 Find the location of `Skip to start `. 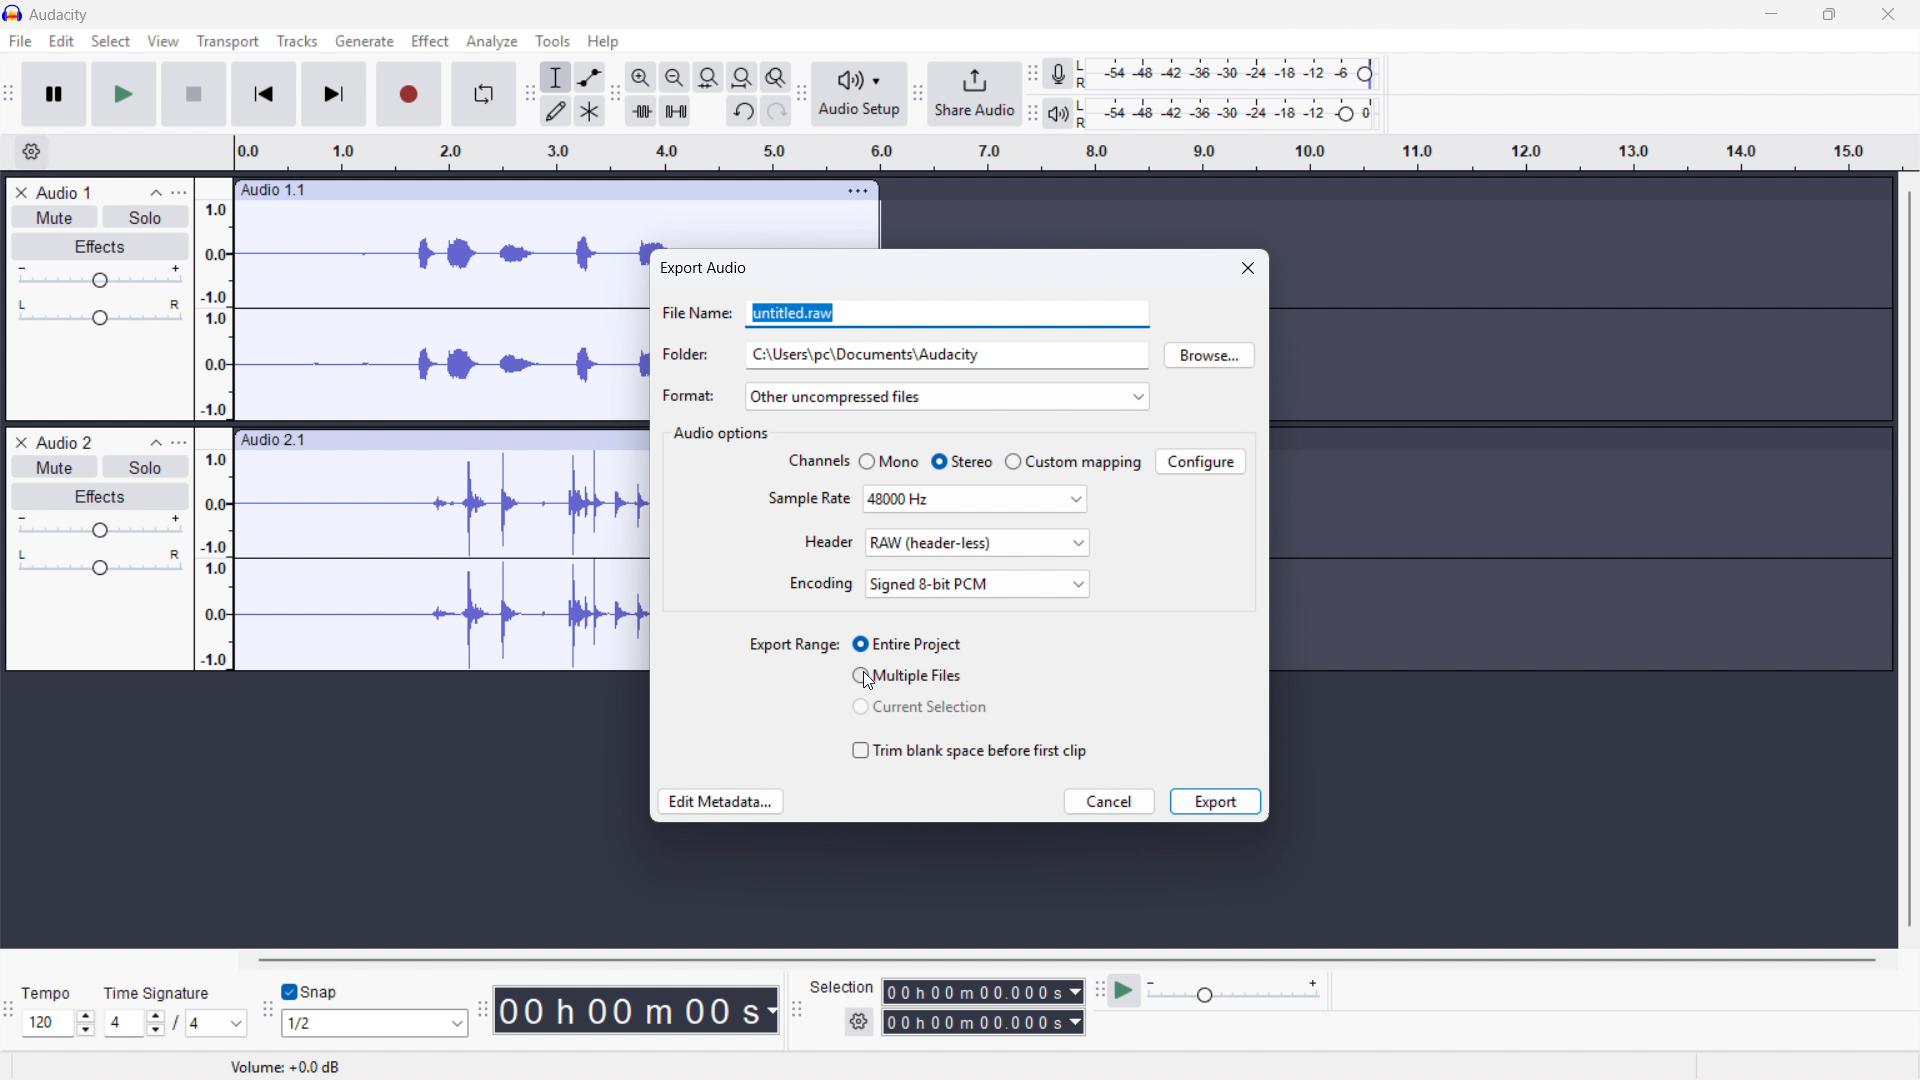

Skip to start  is located at coordinates (263, 95).